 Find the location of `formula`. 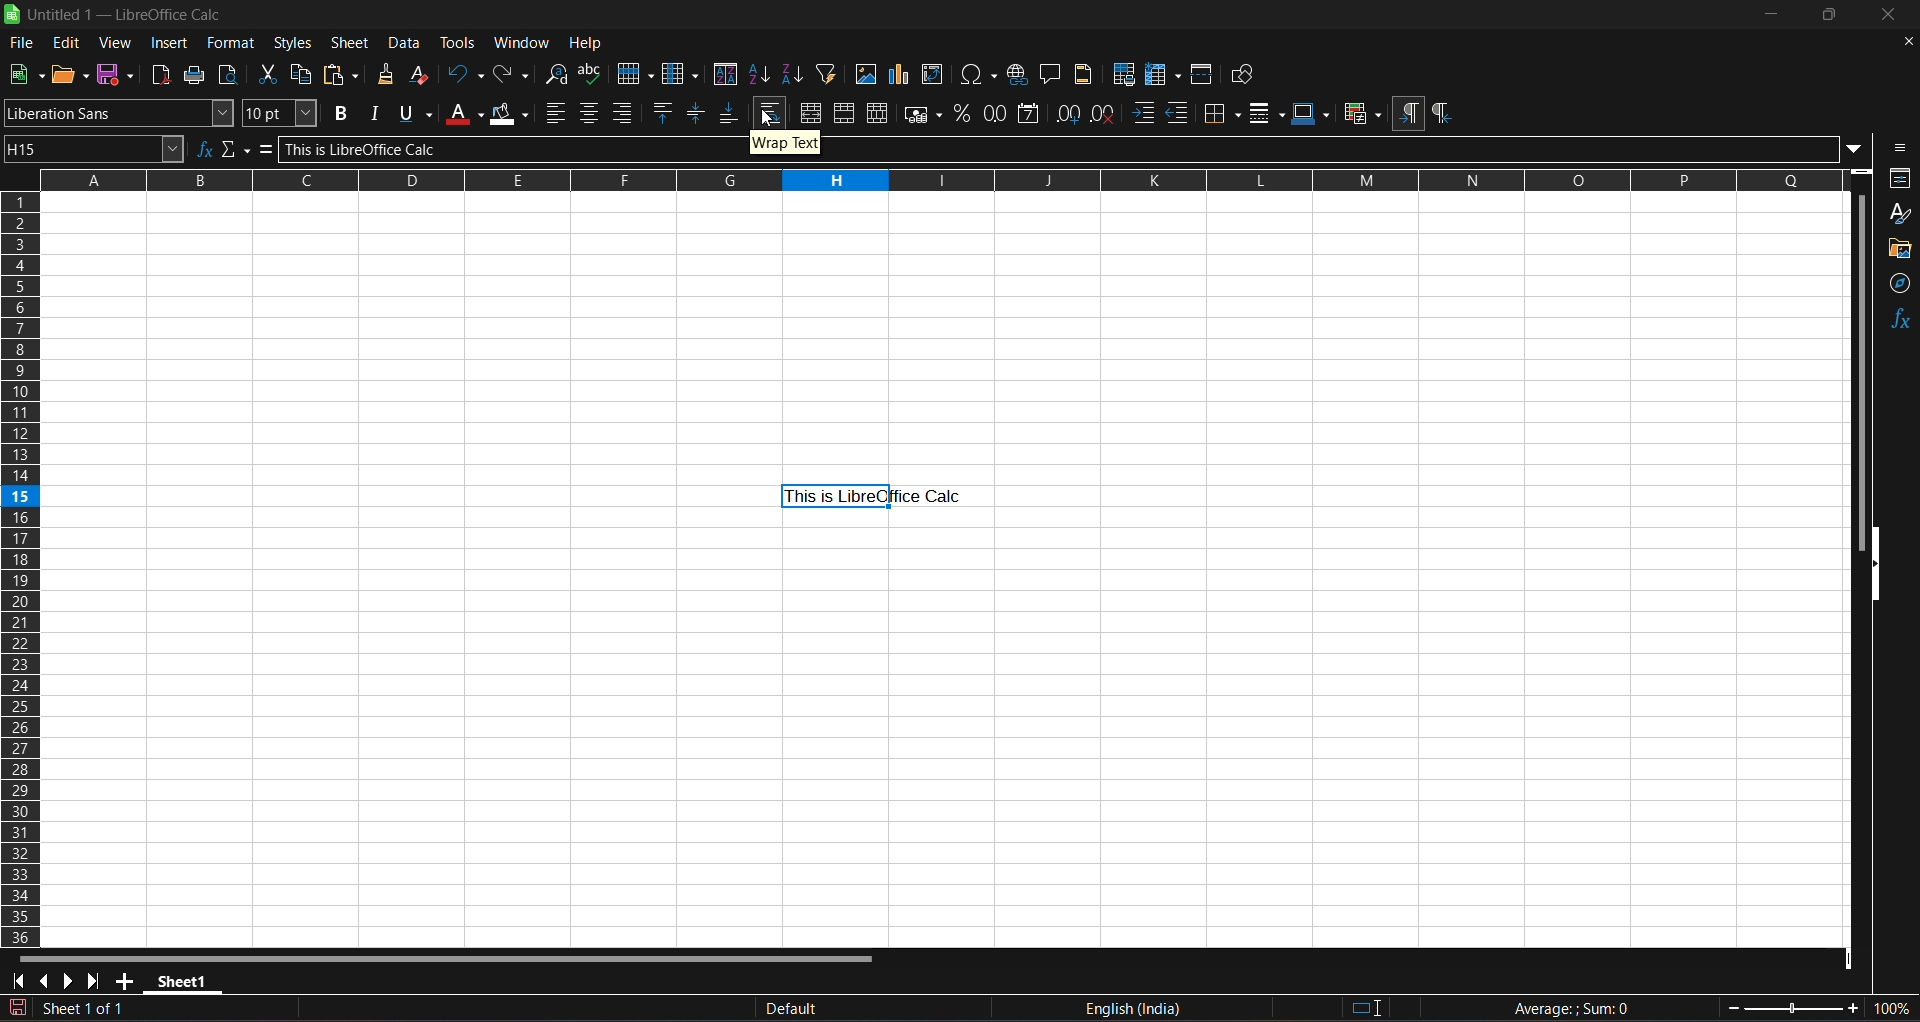

formula is located at coordinates (1570, 1007).